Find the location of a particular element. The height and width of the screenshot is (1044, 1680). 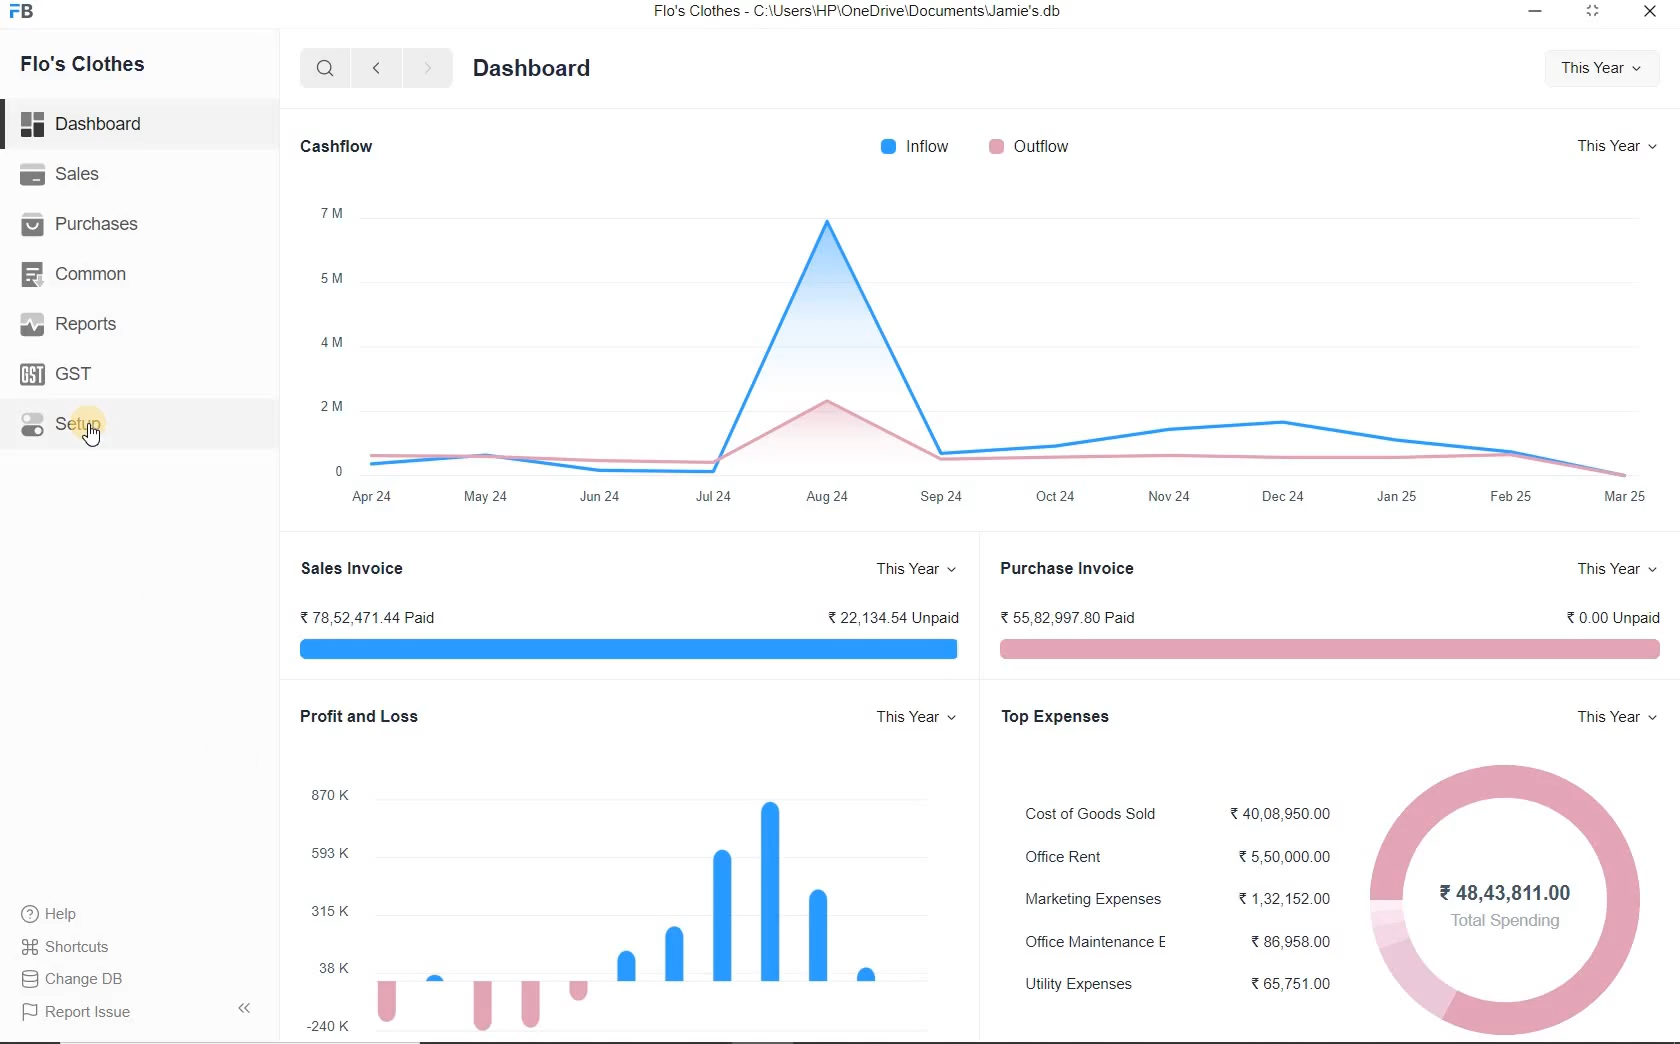

Dashboard is located at coordinates (537, 66).